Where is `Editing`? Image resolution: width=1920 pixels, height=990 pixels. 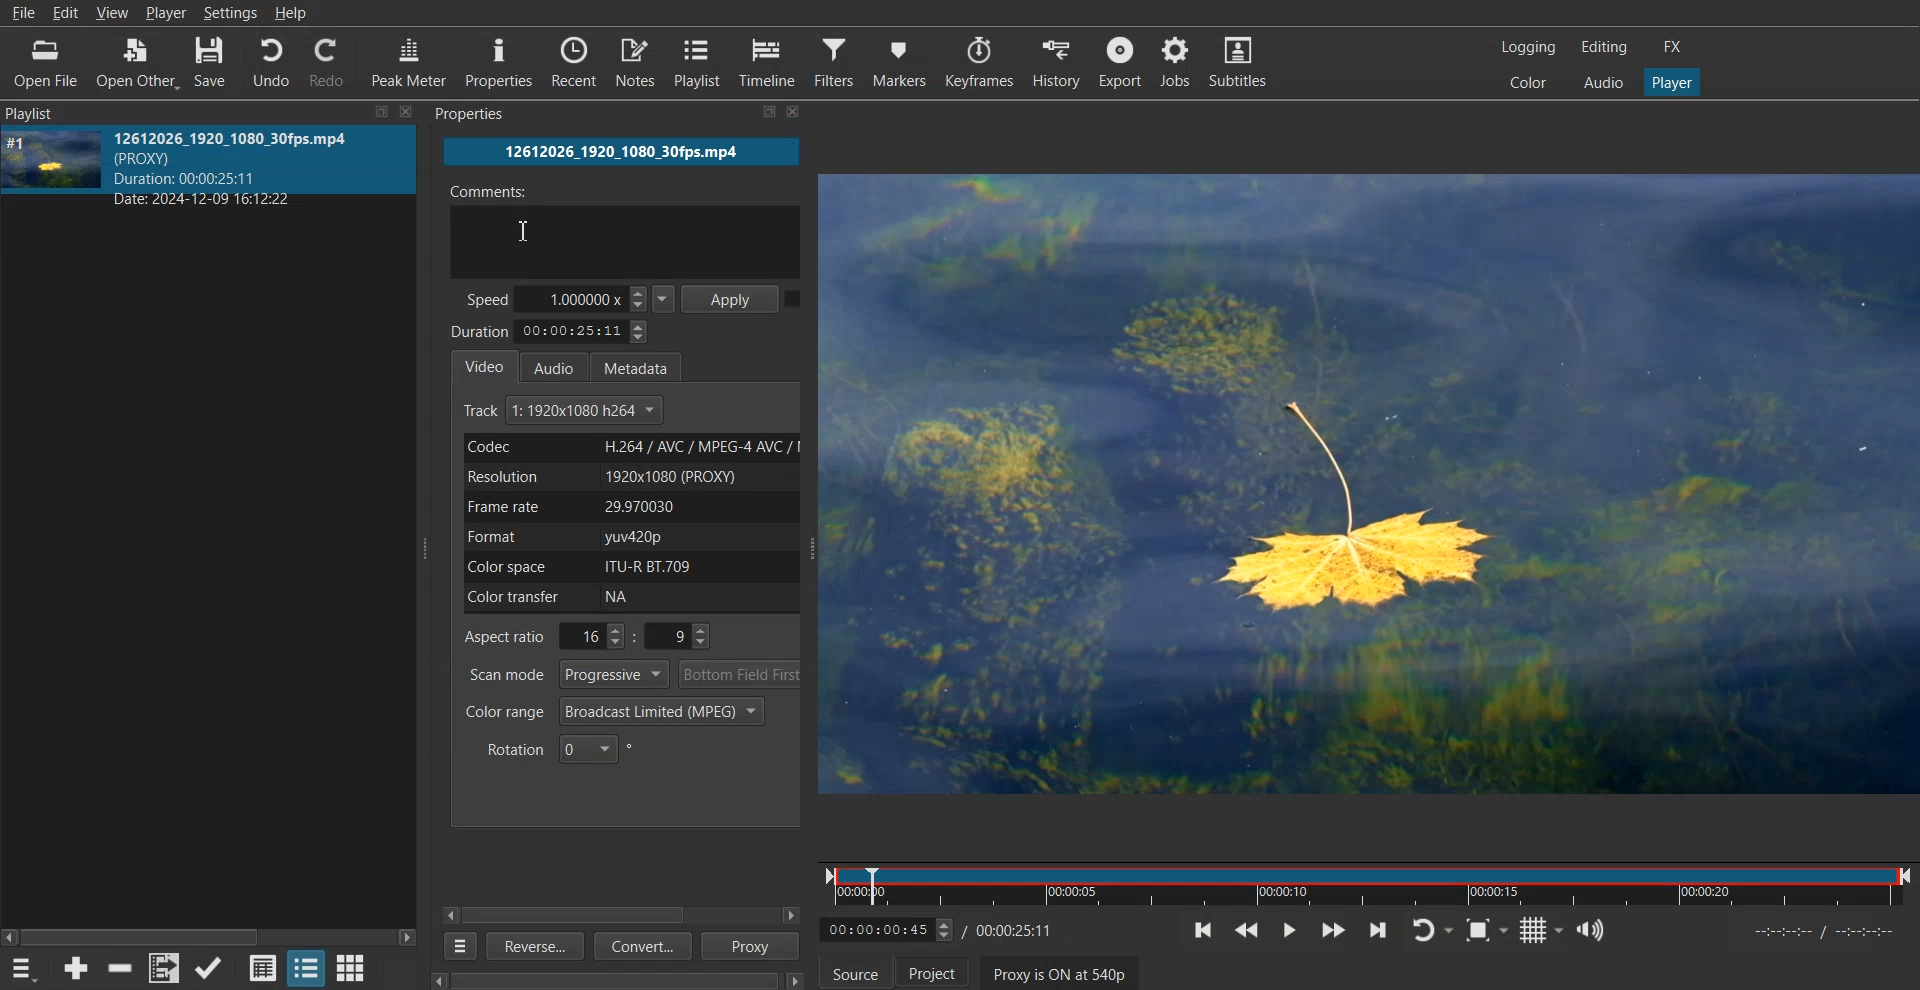
Editing is located at coordinates (1603, 48).